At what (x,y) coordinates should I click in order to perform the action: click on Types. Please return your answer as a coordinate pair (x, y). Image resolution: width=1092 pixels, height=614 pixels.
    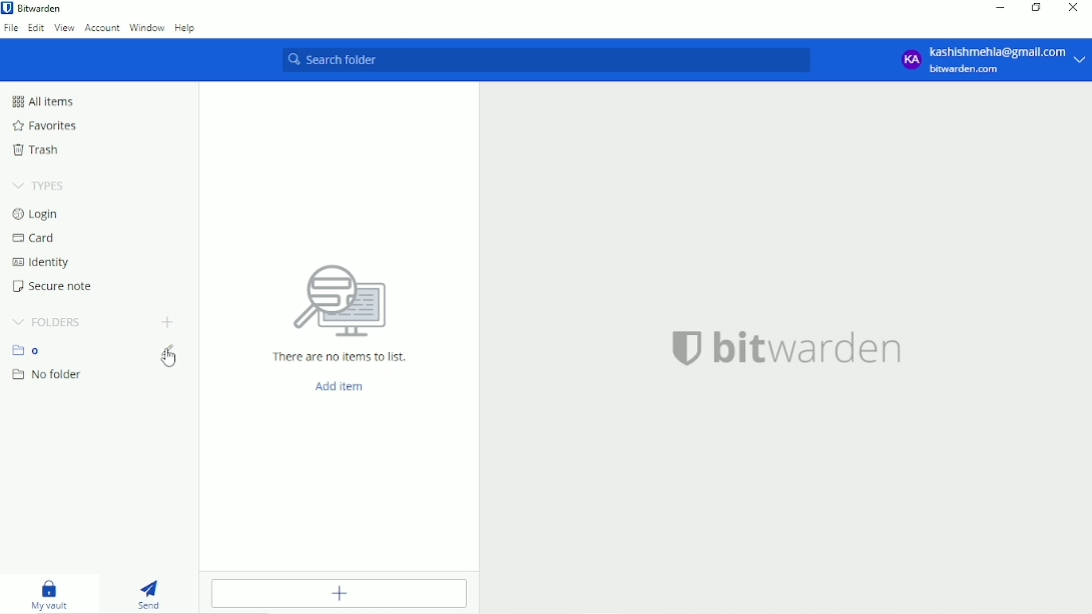
    Looking at the image, I should click on (38, 186).